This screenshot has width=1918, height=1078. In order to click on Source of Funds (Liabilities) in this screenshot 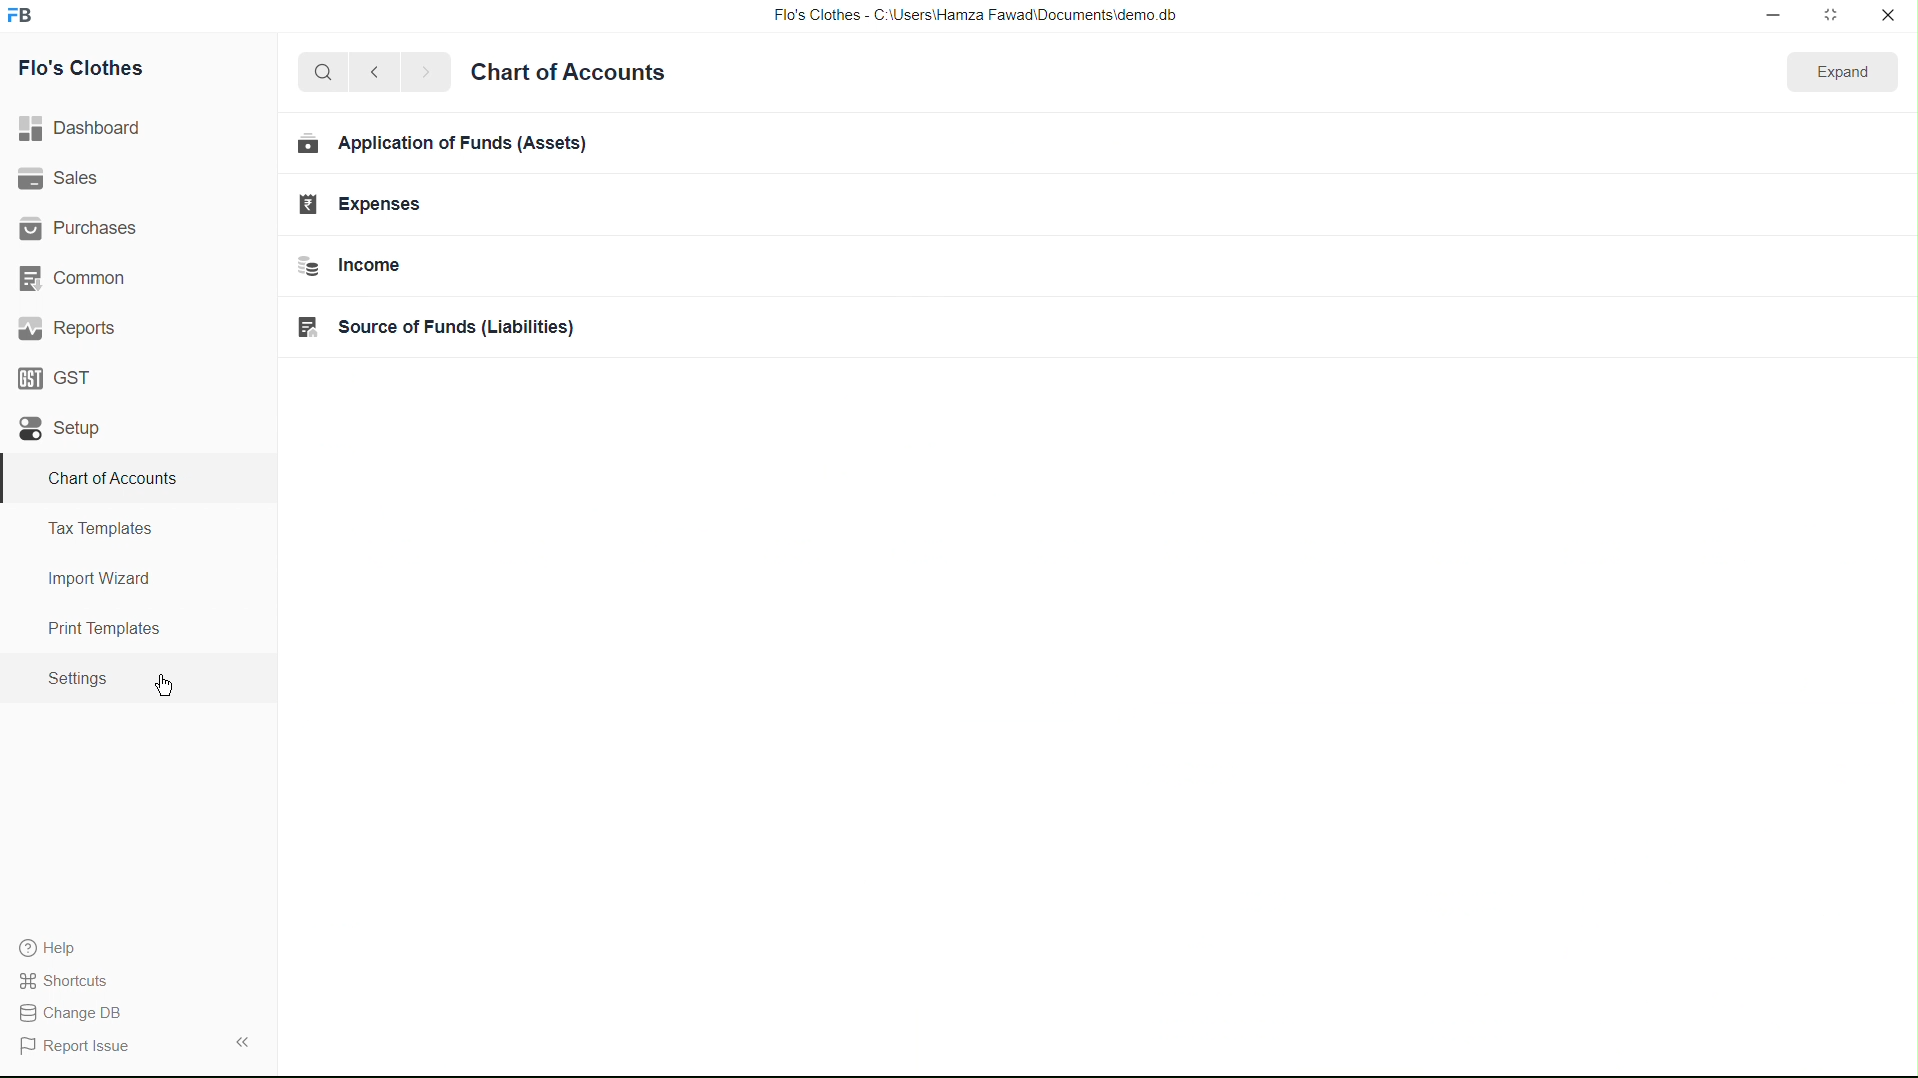, I will do `click(452, 326)`.